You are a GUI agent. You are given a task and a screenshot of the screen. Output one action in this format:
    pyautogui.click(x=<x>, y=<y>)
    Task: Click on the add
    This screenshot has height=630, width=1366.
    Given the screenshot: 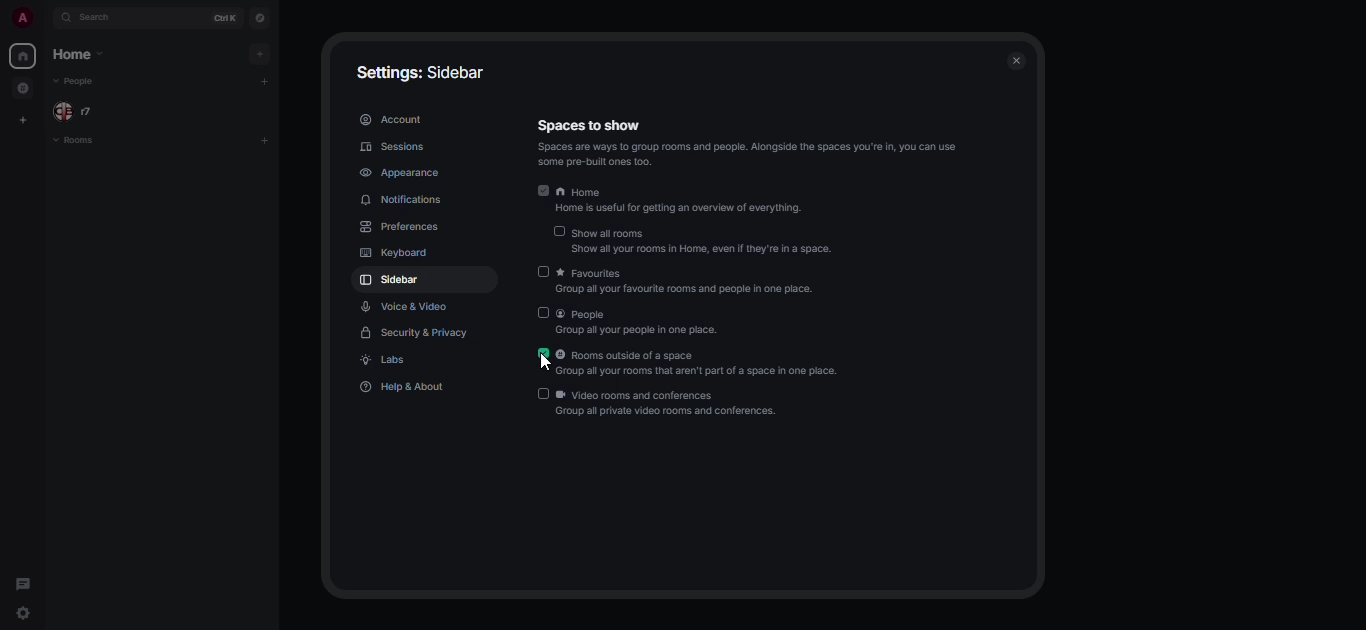 What is the action you would take?
    pyautogui.click(x=265, y=81)
    